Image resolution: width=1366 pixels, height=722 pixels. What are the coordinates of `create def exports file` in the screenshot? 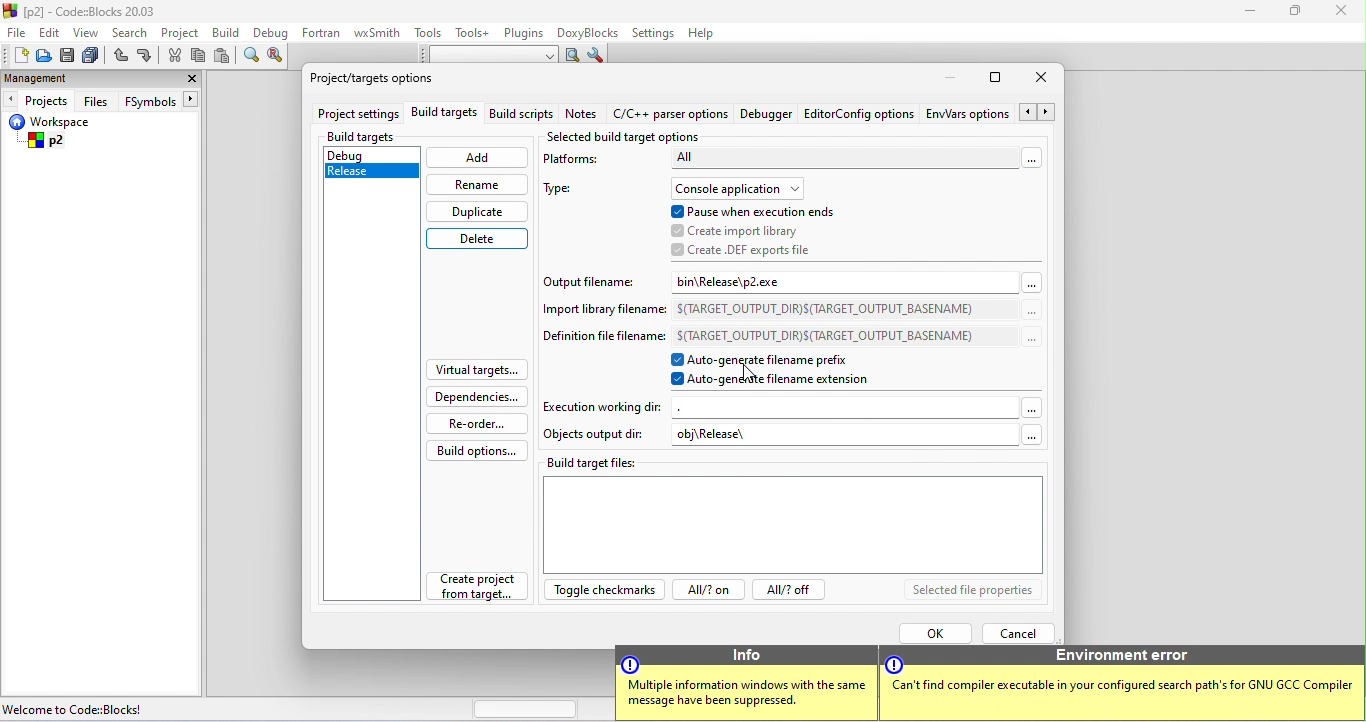 It's located at (744, 250).